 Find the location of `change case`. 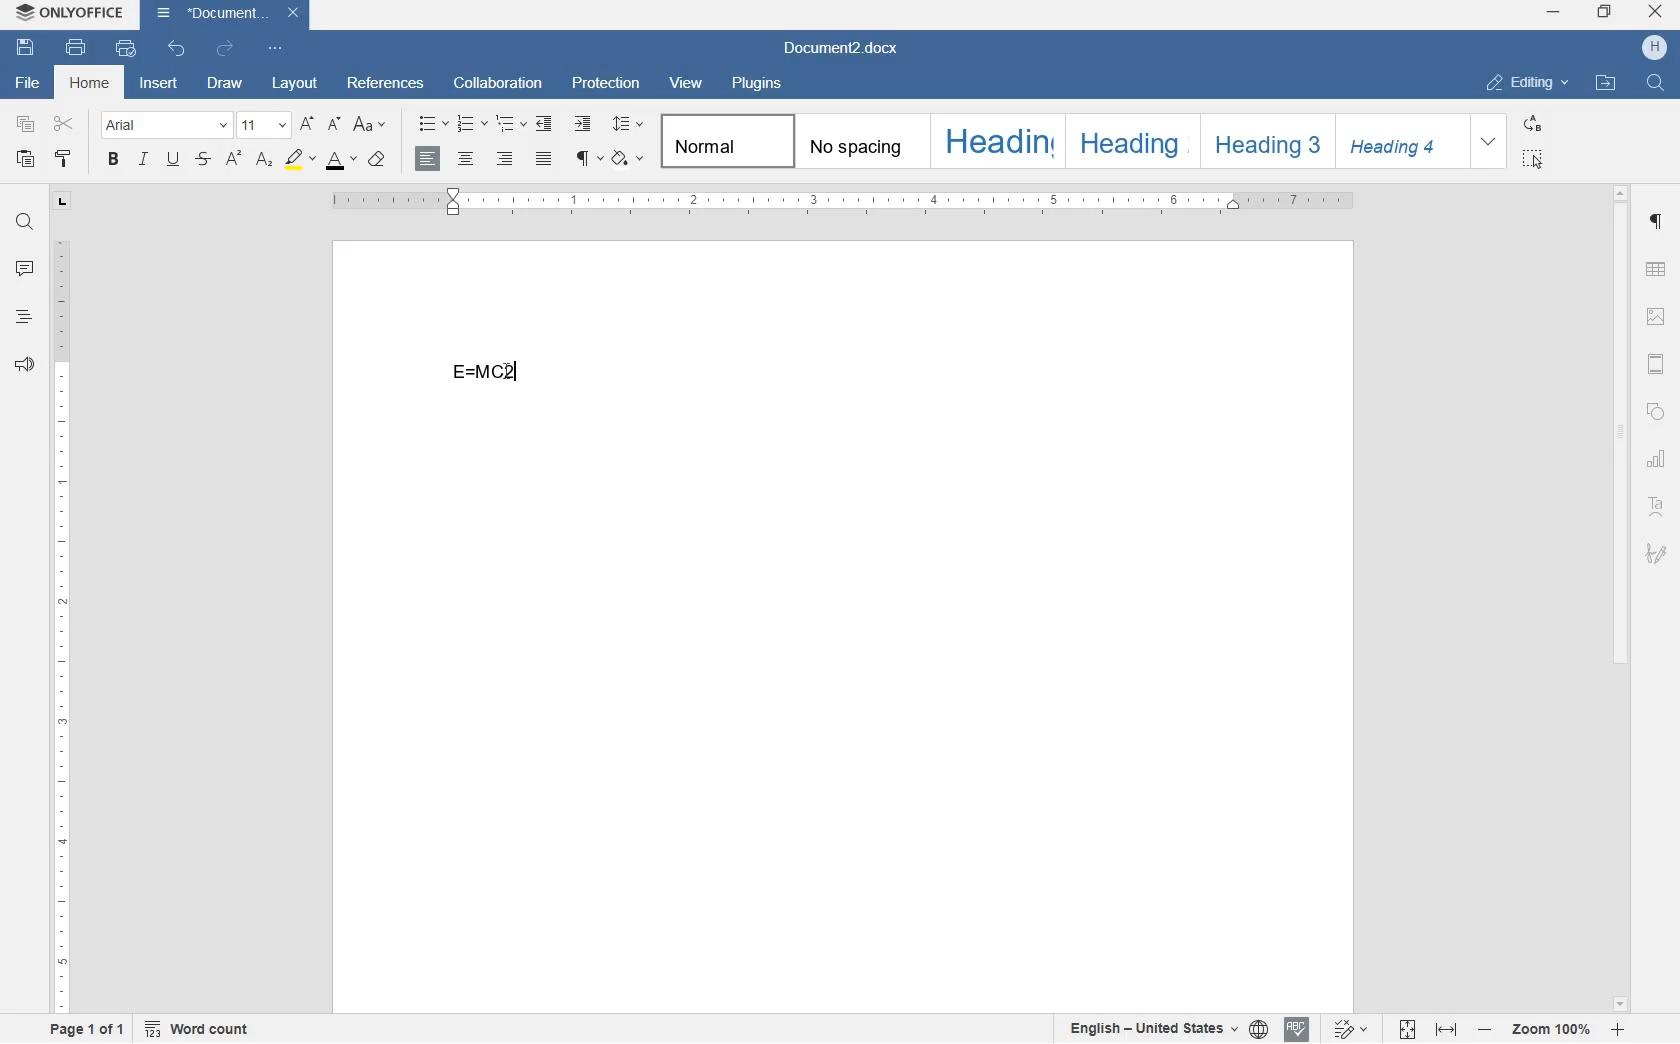

change case is located at coordinates (370, 125).